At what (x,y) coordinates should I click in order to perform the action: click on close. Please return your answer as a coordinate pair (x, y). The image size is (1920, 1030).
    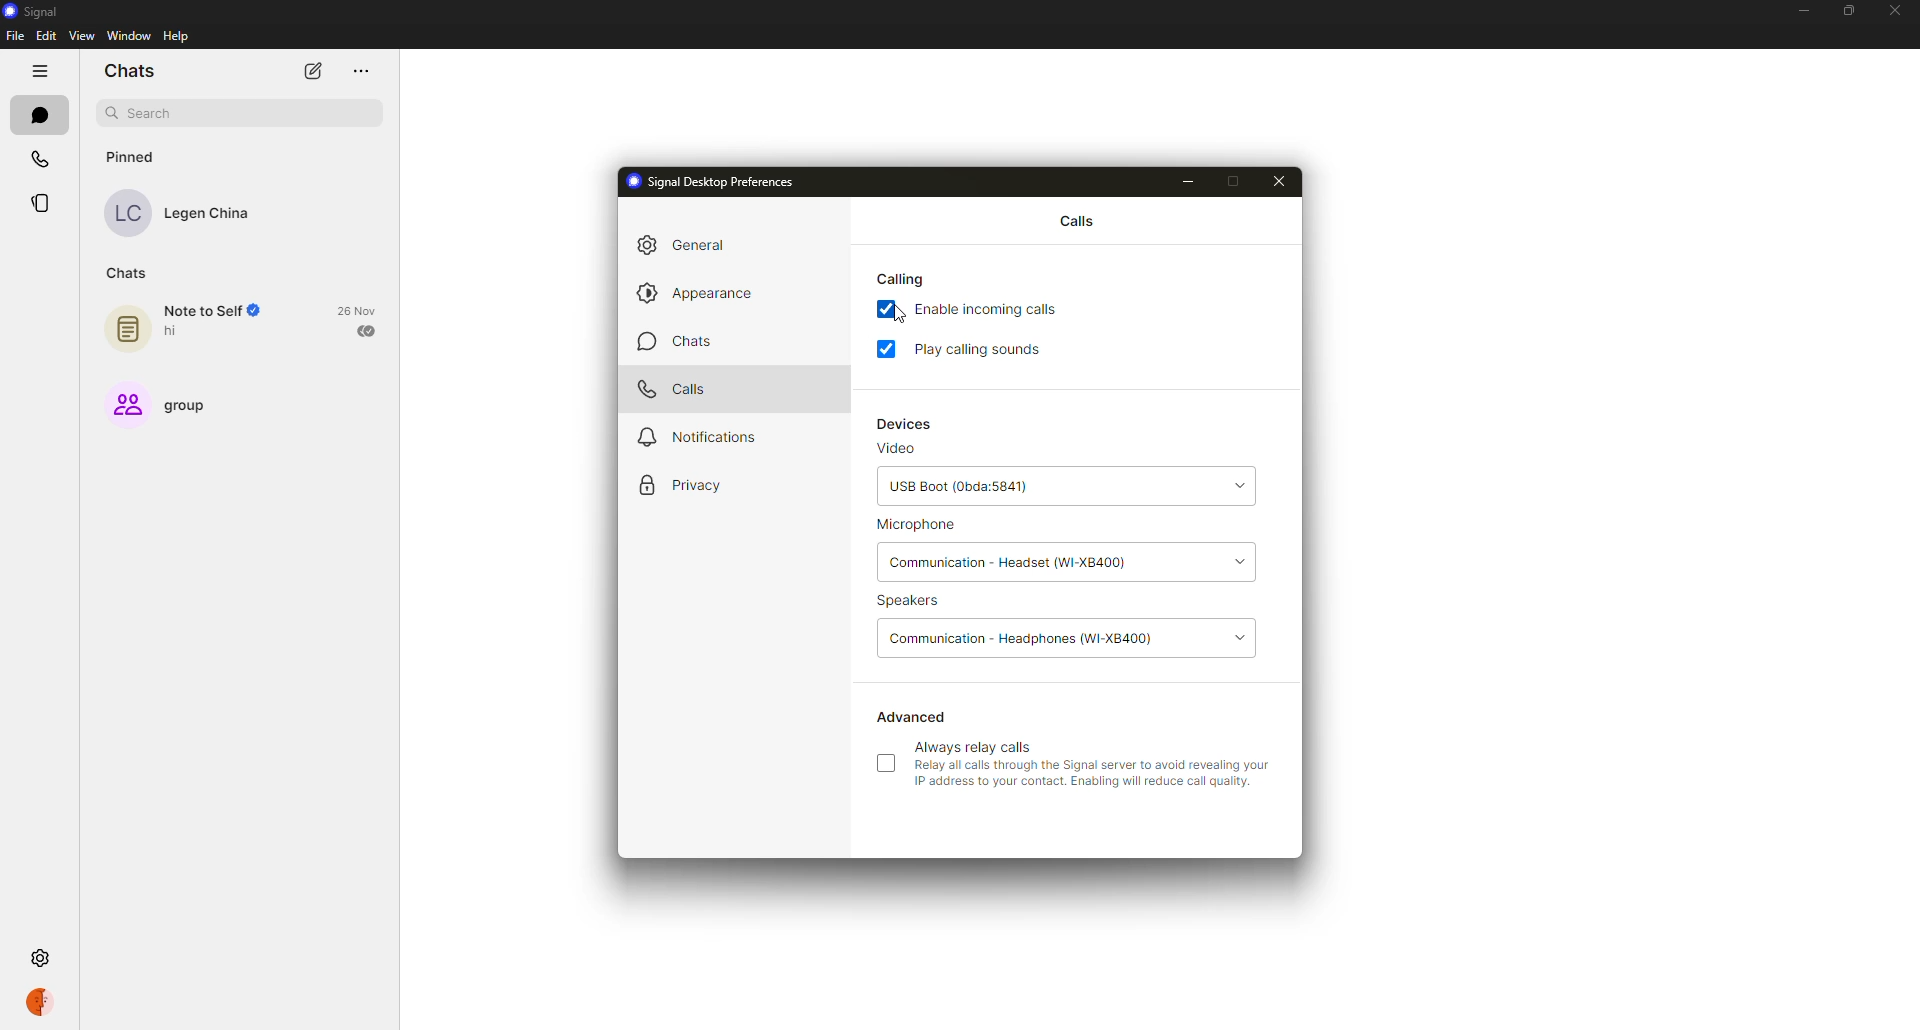
    Looking at the image, I should click on (1897, 12).